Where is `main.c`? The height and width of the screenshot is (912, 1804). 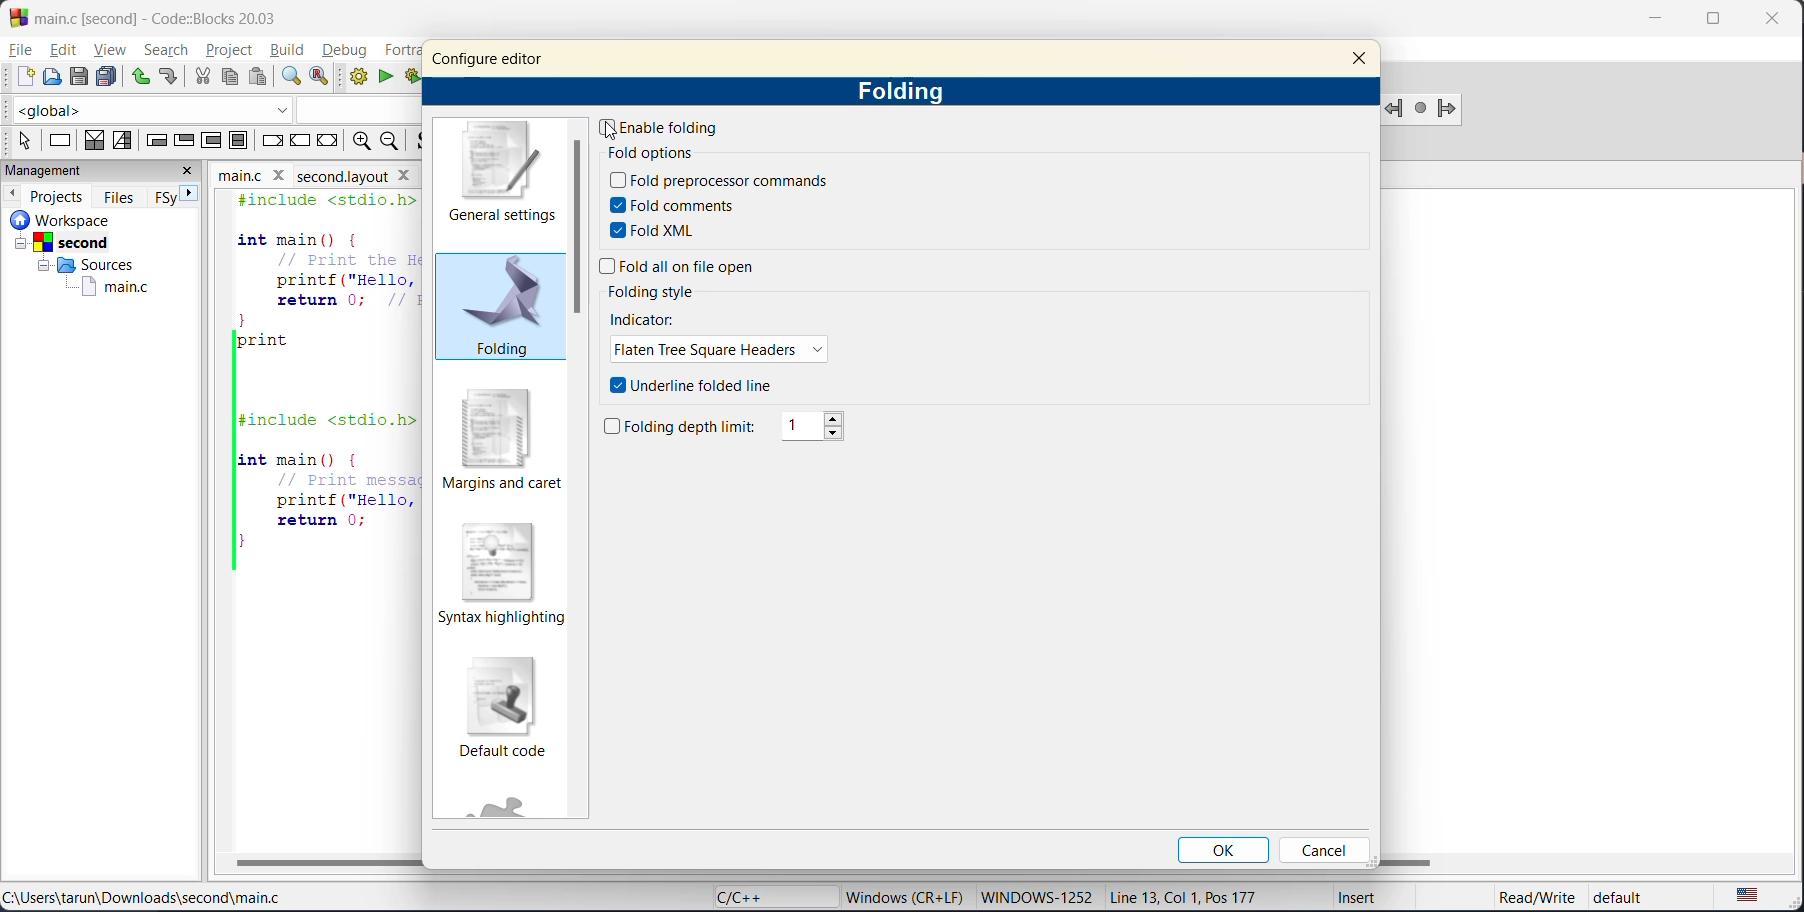
main.c is located at coordinates (103, 287).